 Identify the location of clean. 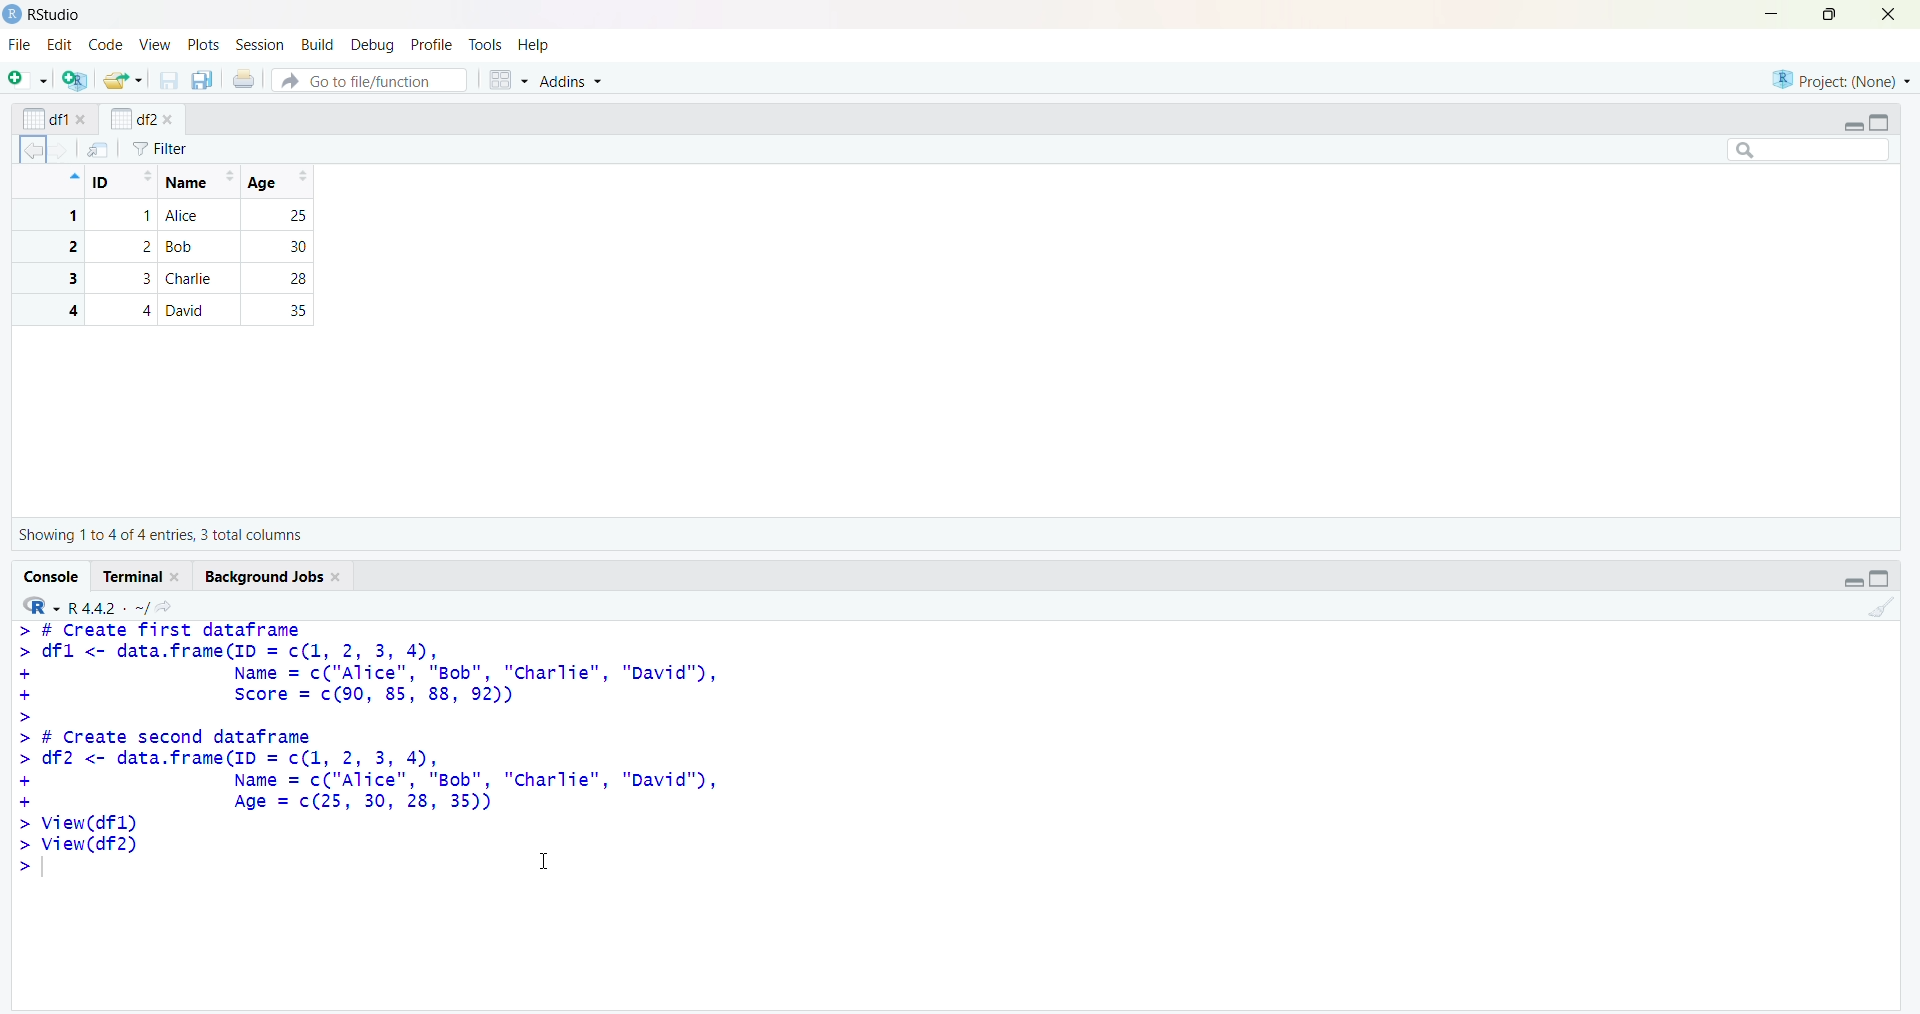
(1883, 608).